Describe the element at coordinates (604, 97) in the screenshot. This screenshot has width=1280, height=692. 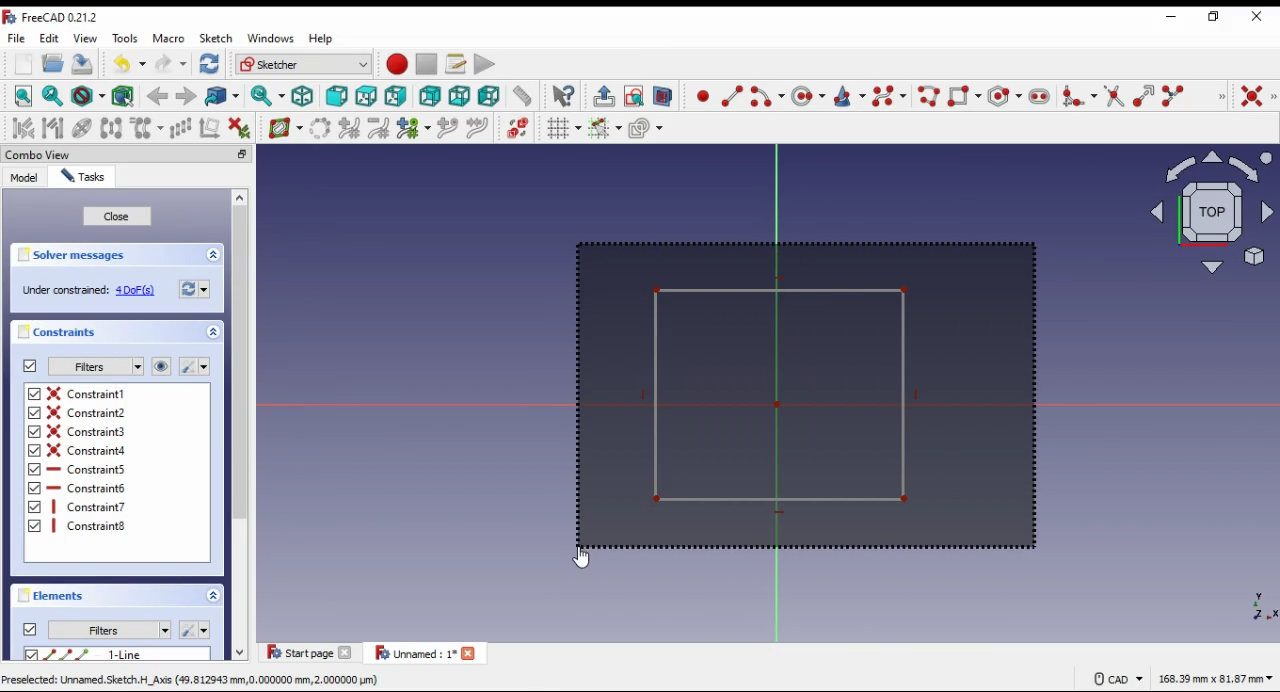
I see `leave sketch` at that location.